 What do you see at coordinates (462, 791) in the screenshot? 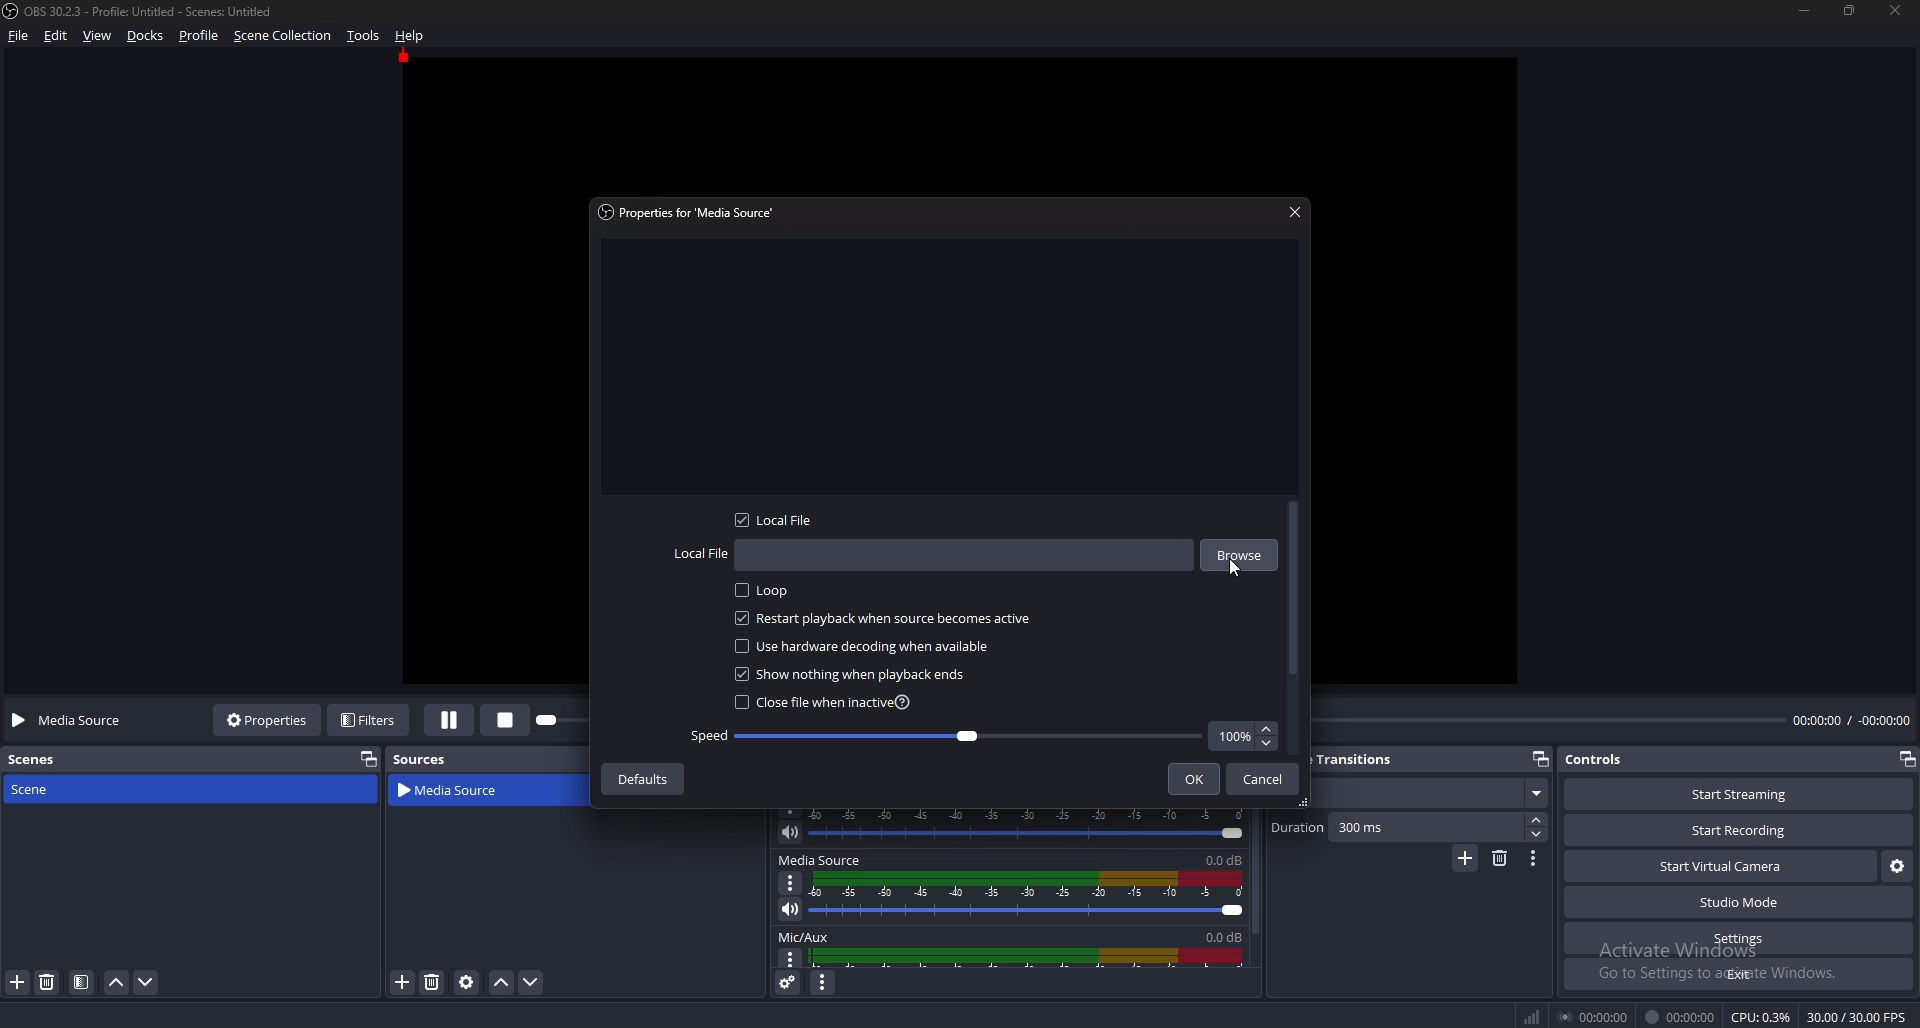
I see `media source` at bounding box center [462, 791].